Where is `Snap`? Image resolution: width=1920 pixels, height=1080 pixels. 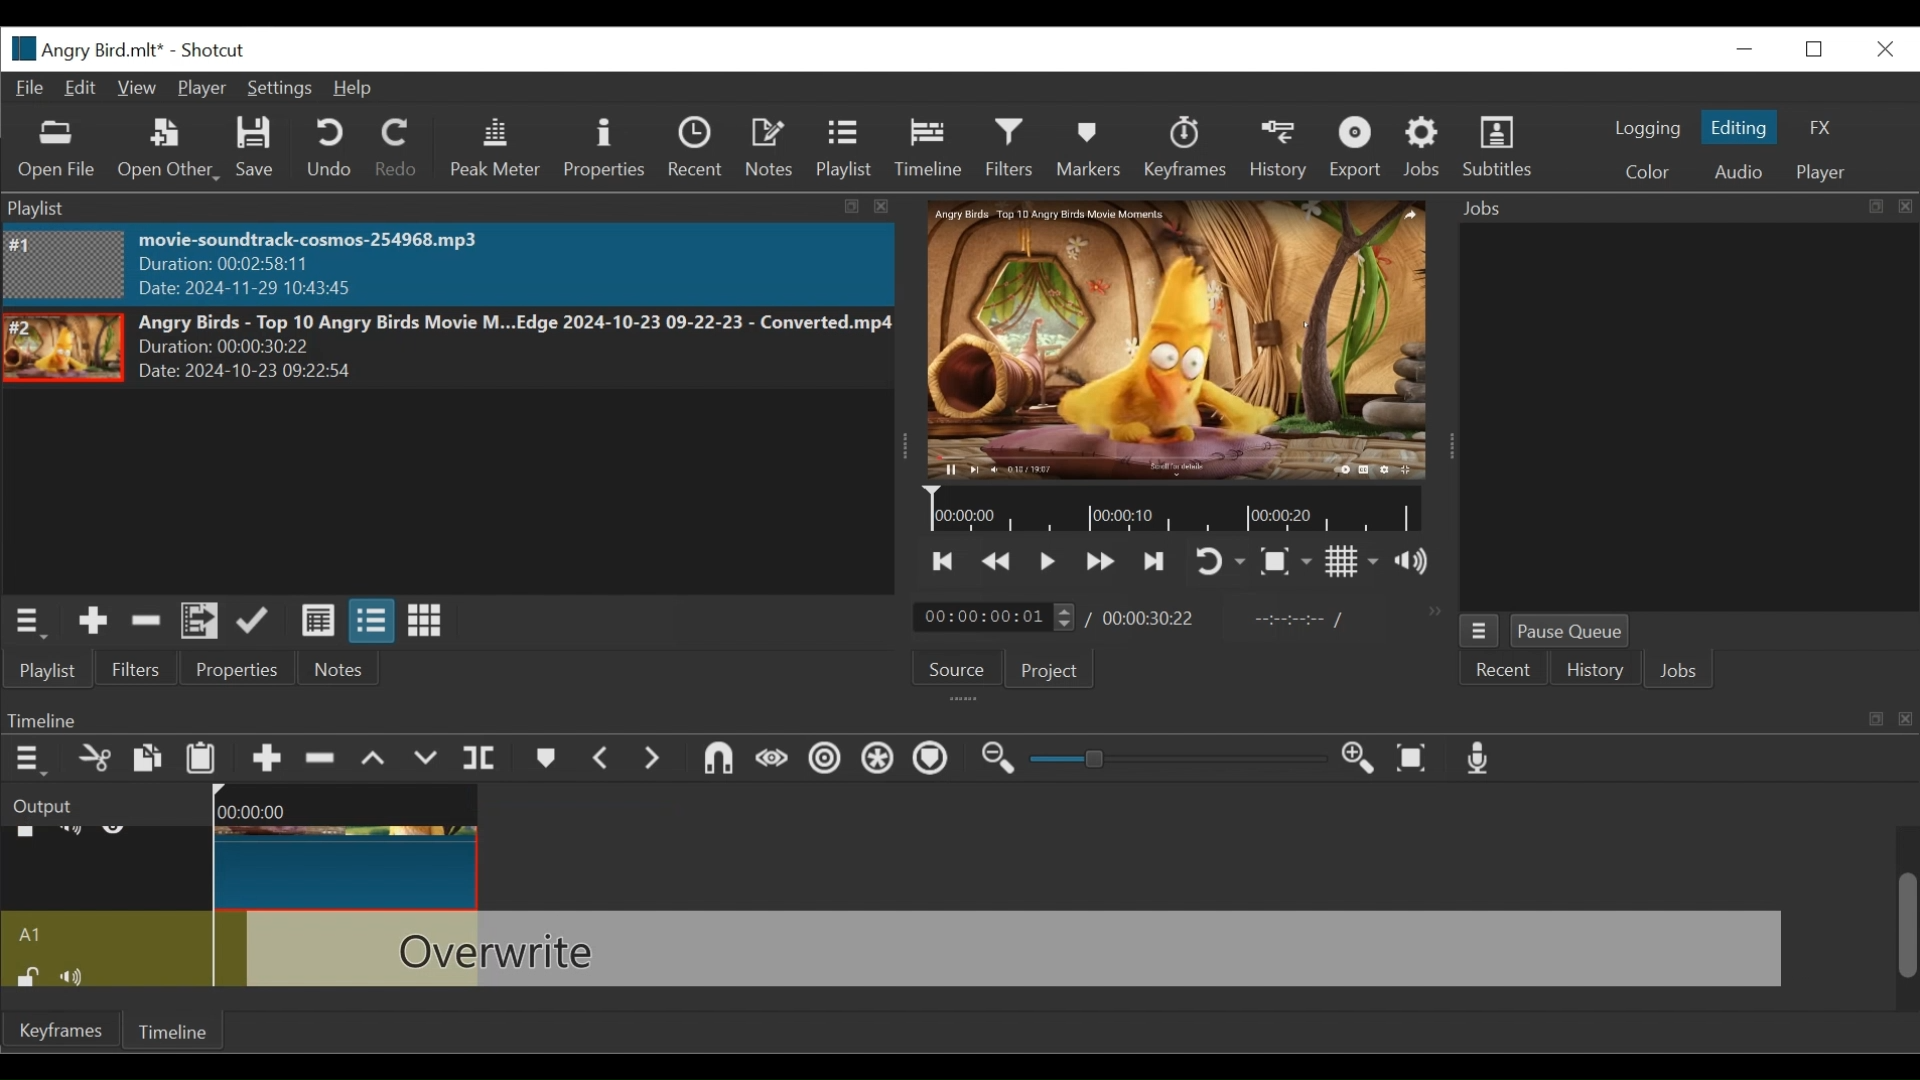 Snap is located at coordinates (715, 761).